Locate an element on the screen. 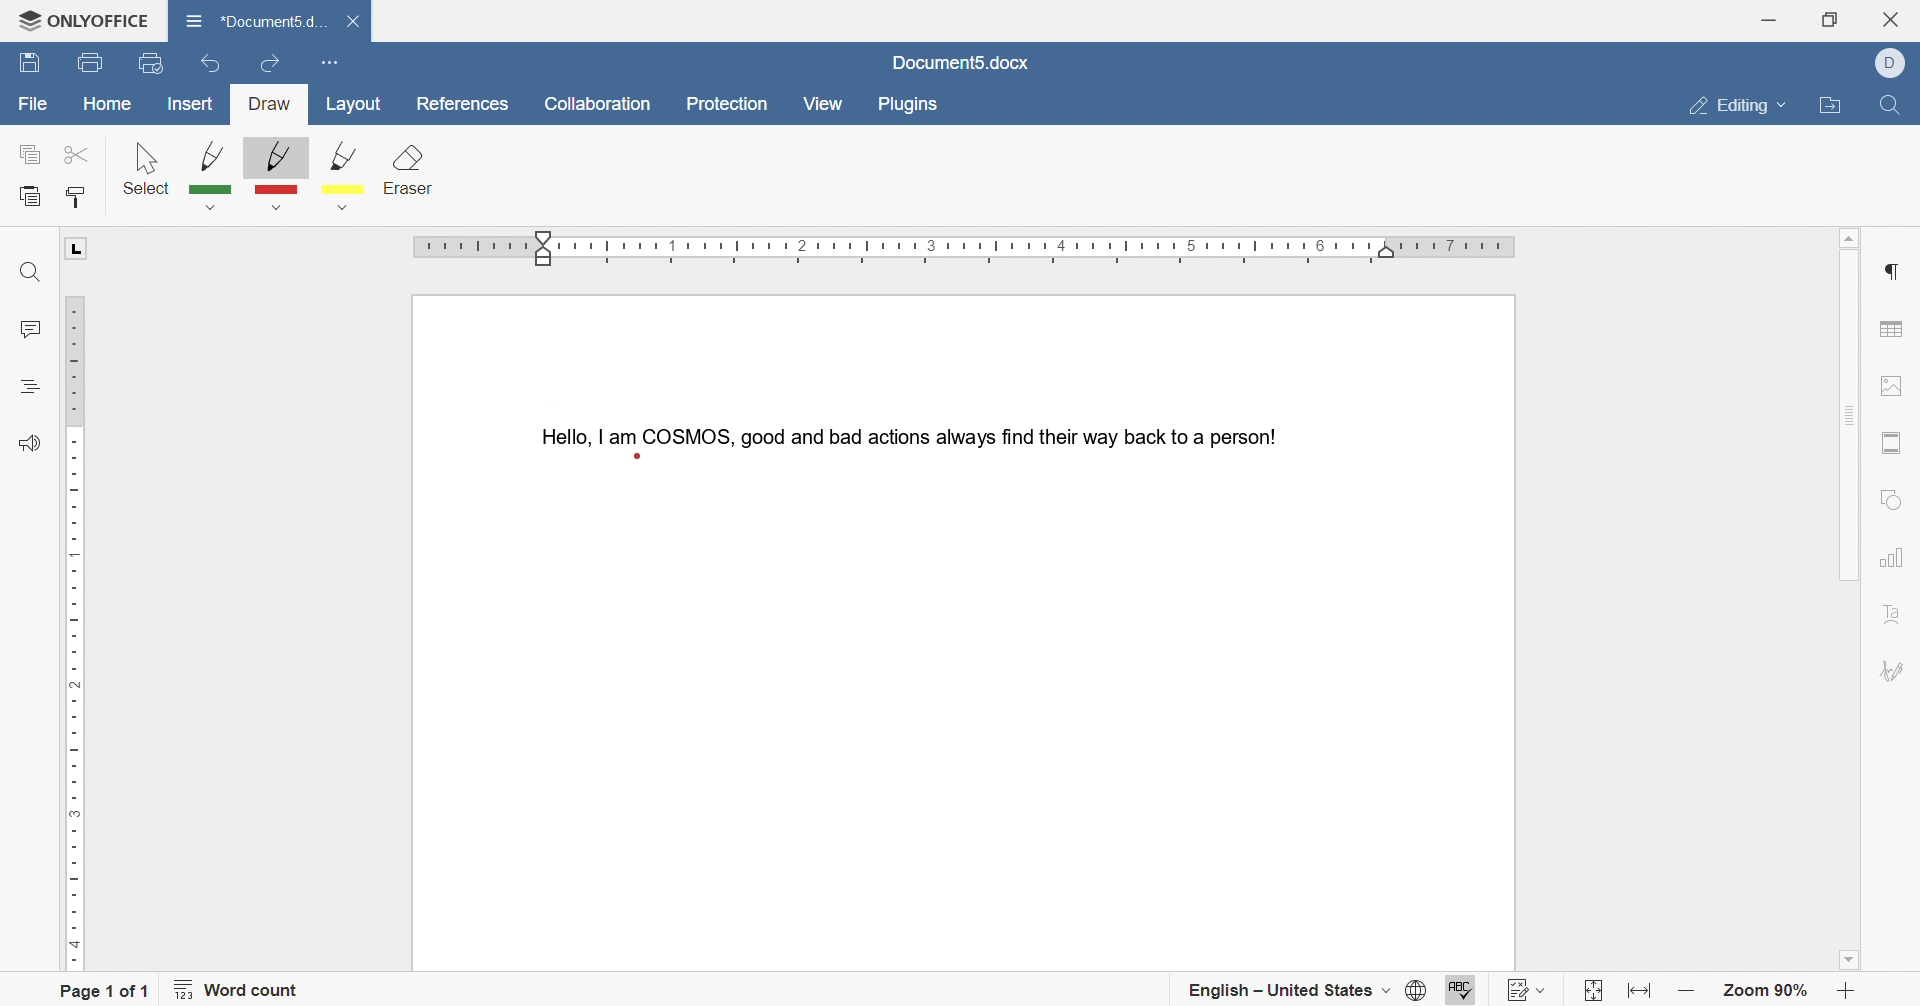 The height and width of the screenshot is (1006, 1920). save is located at coordinates (30, 65).